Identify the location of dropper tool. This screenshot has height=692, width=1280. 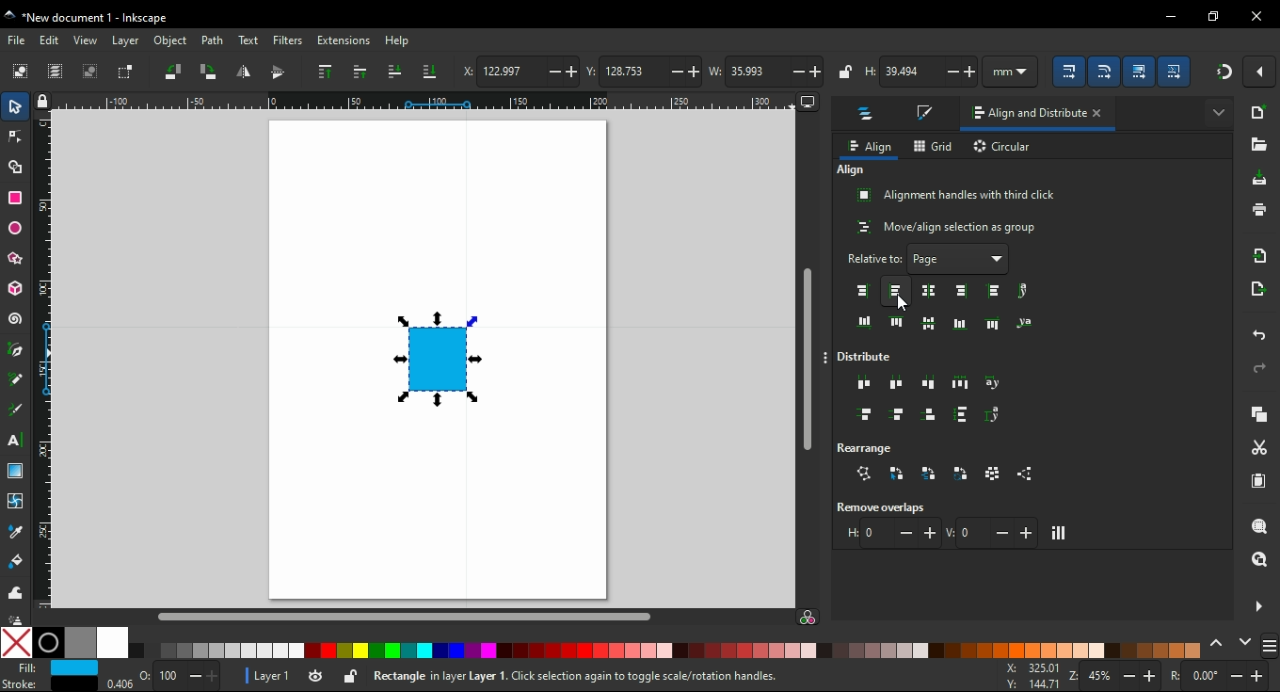
(16, 531).